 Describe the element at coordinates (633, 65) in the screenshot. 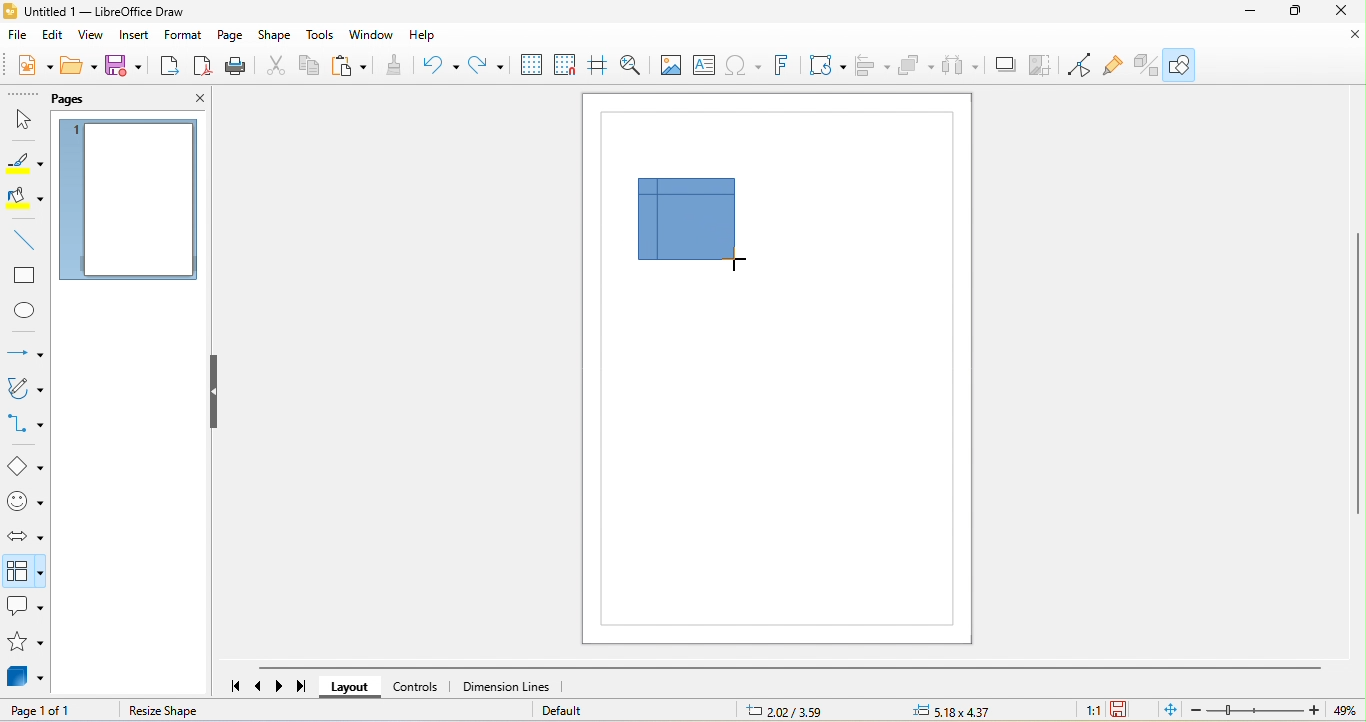

I see `zoom and pan` at that location.